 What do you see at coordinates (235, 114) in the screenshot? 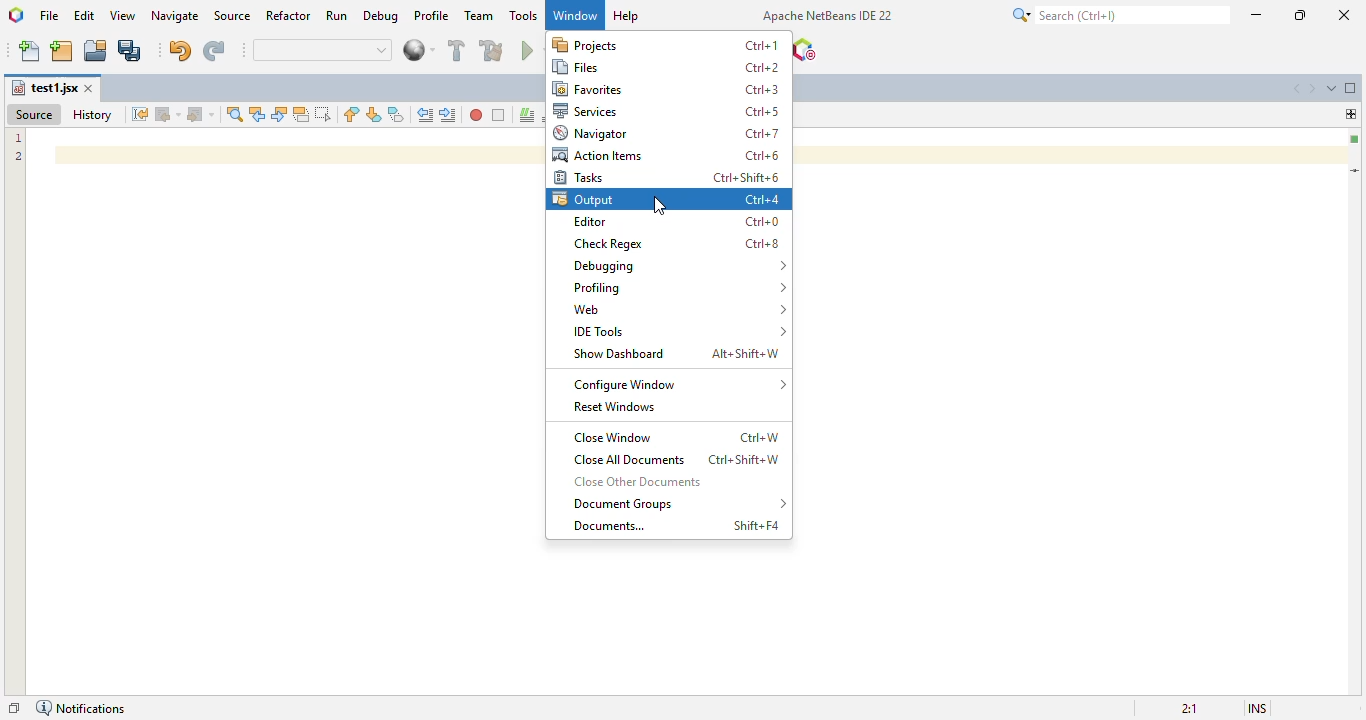
I see `find selection` at bounding box center [235, 114].